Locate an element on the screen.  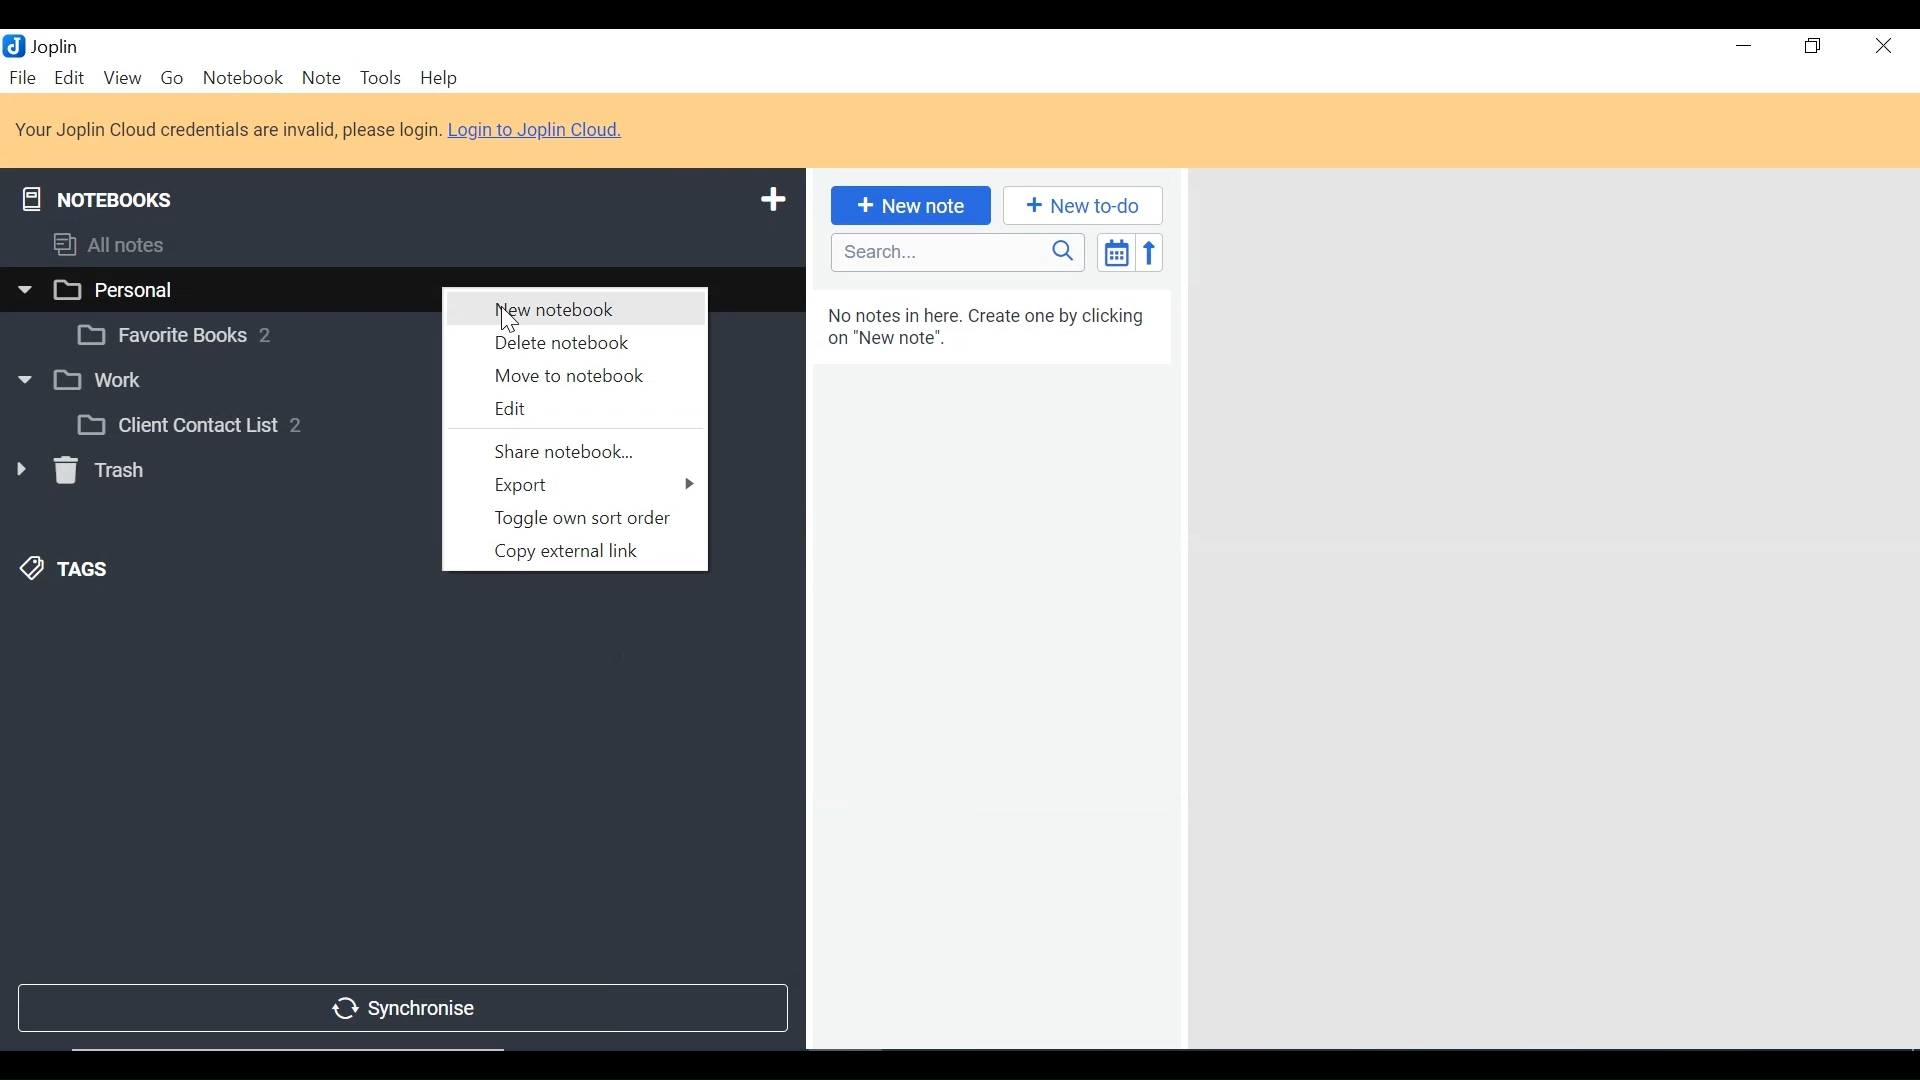
Add New to-do is located at coordinates (1082, 206).